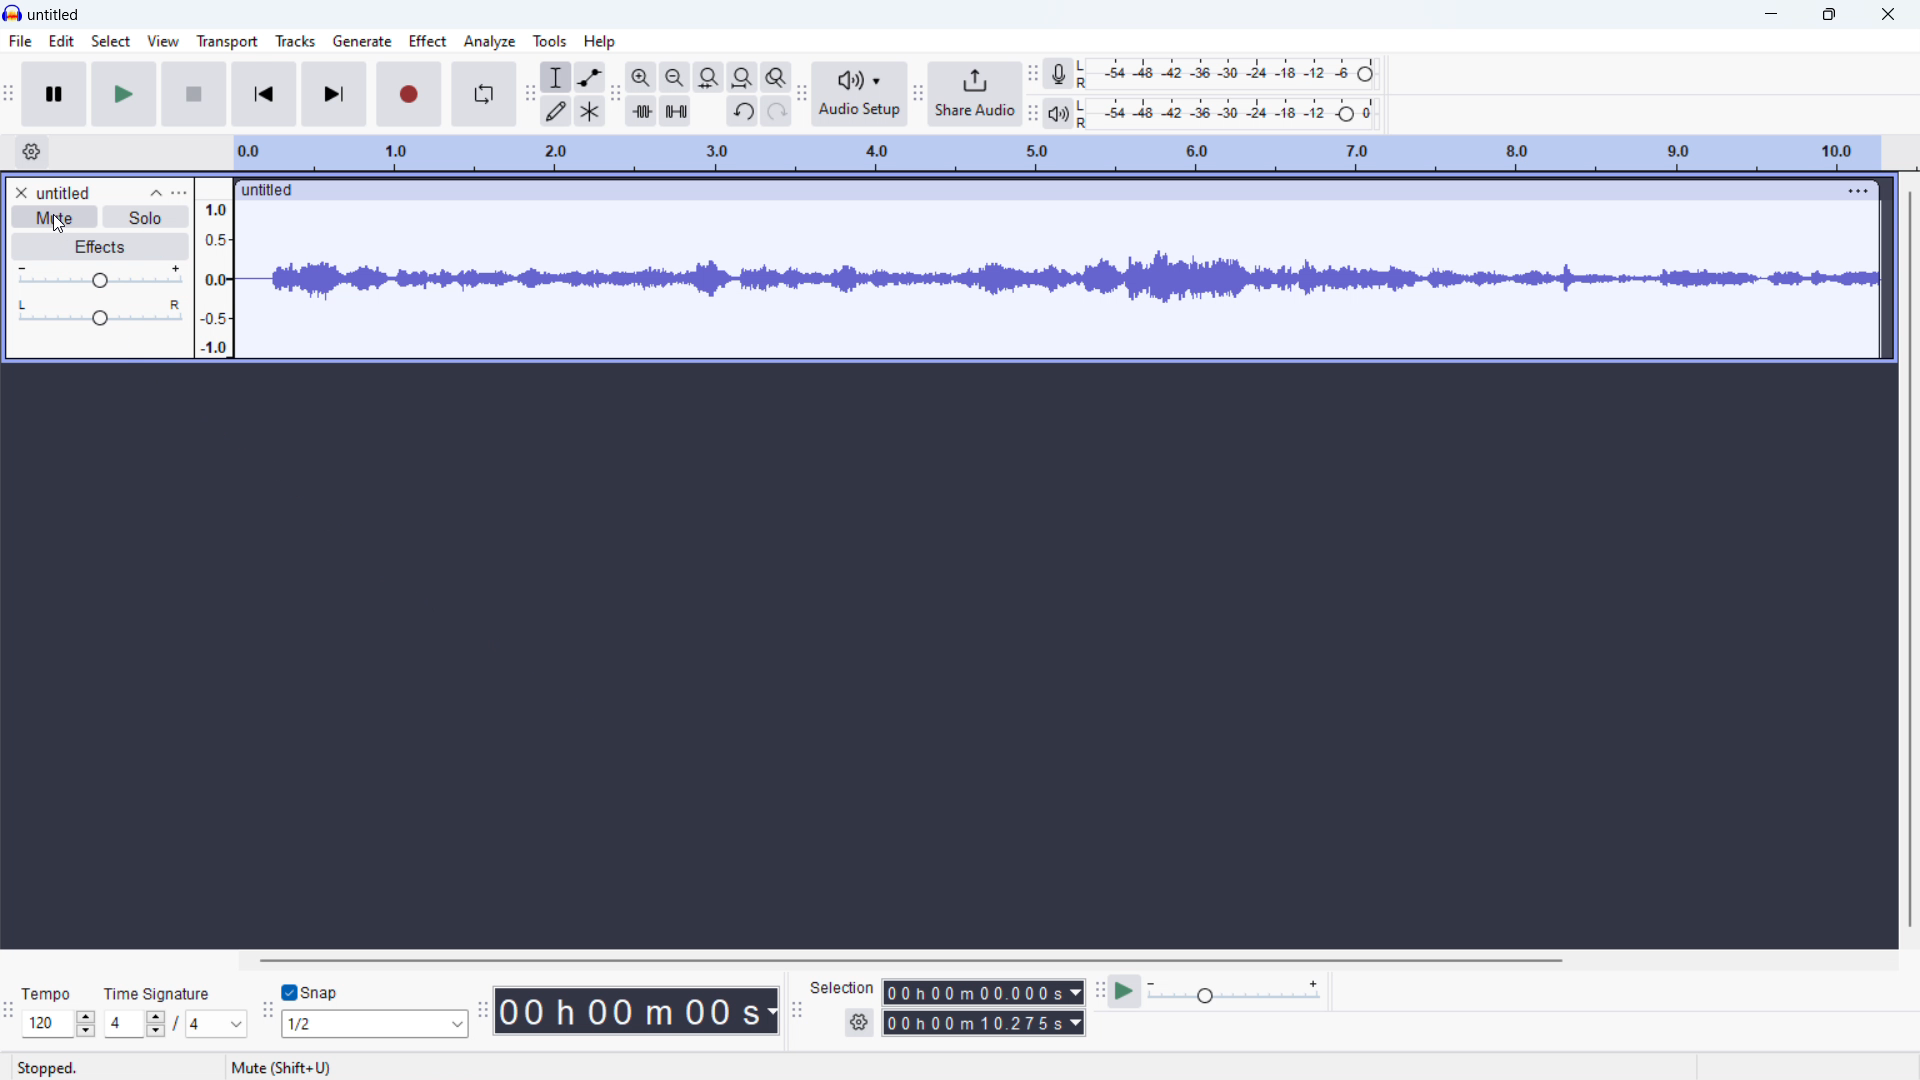 The height and width of the screenshot is (1080, 1920). What do you see at coordinates (1102, 993) in the screenshot?
I see `play at speed toolbar` at bounding box center [1102, 993].